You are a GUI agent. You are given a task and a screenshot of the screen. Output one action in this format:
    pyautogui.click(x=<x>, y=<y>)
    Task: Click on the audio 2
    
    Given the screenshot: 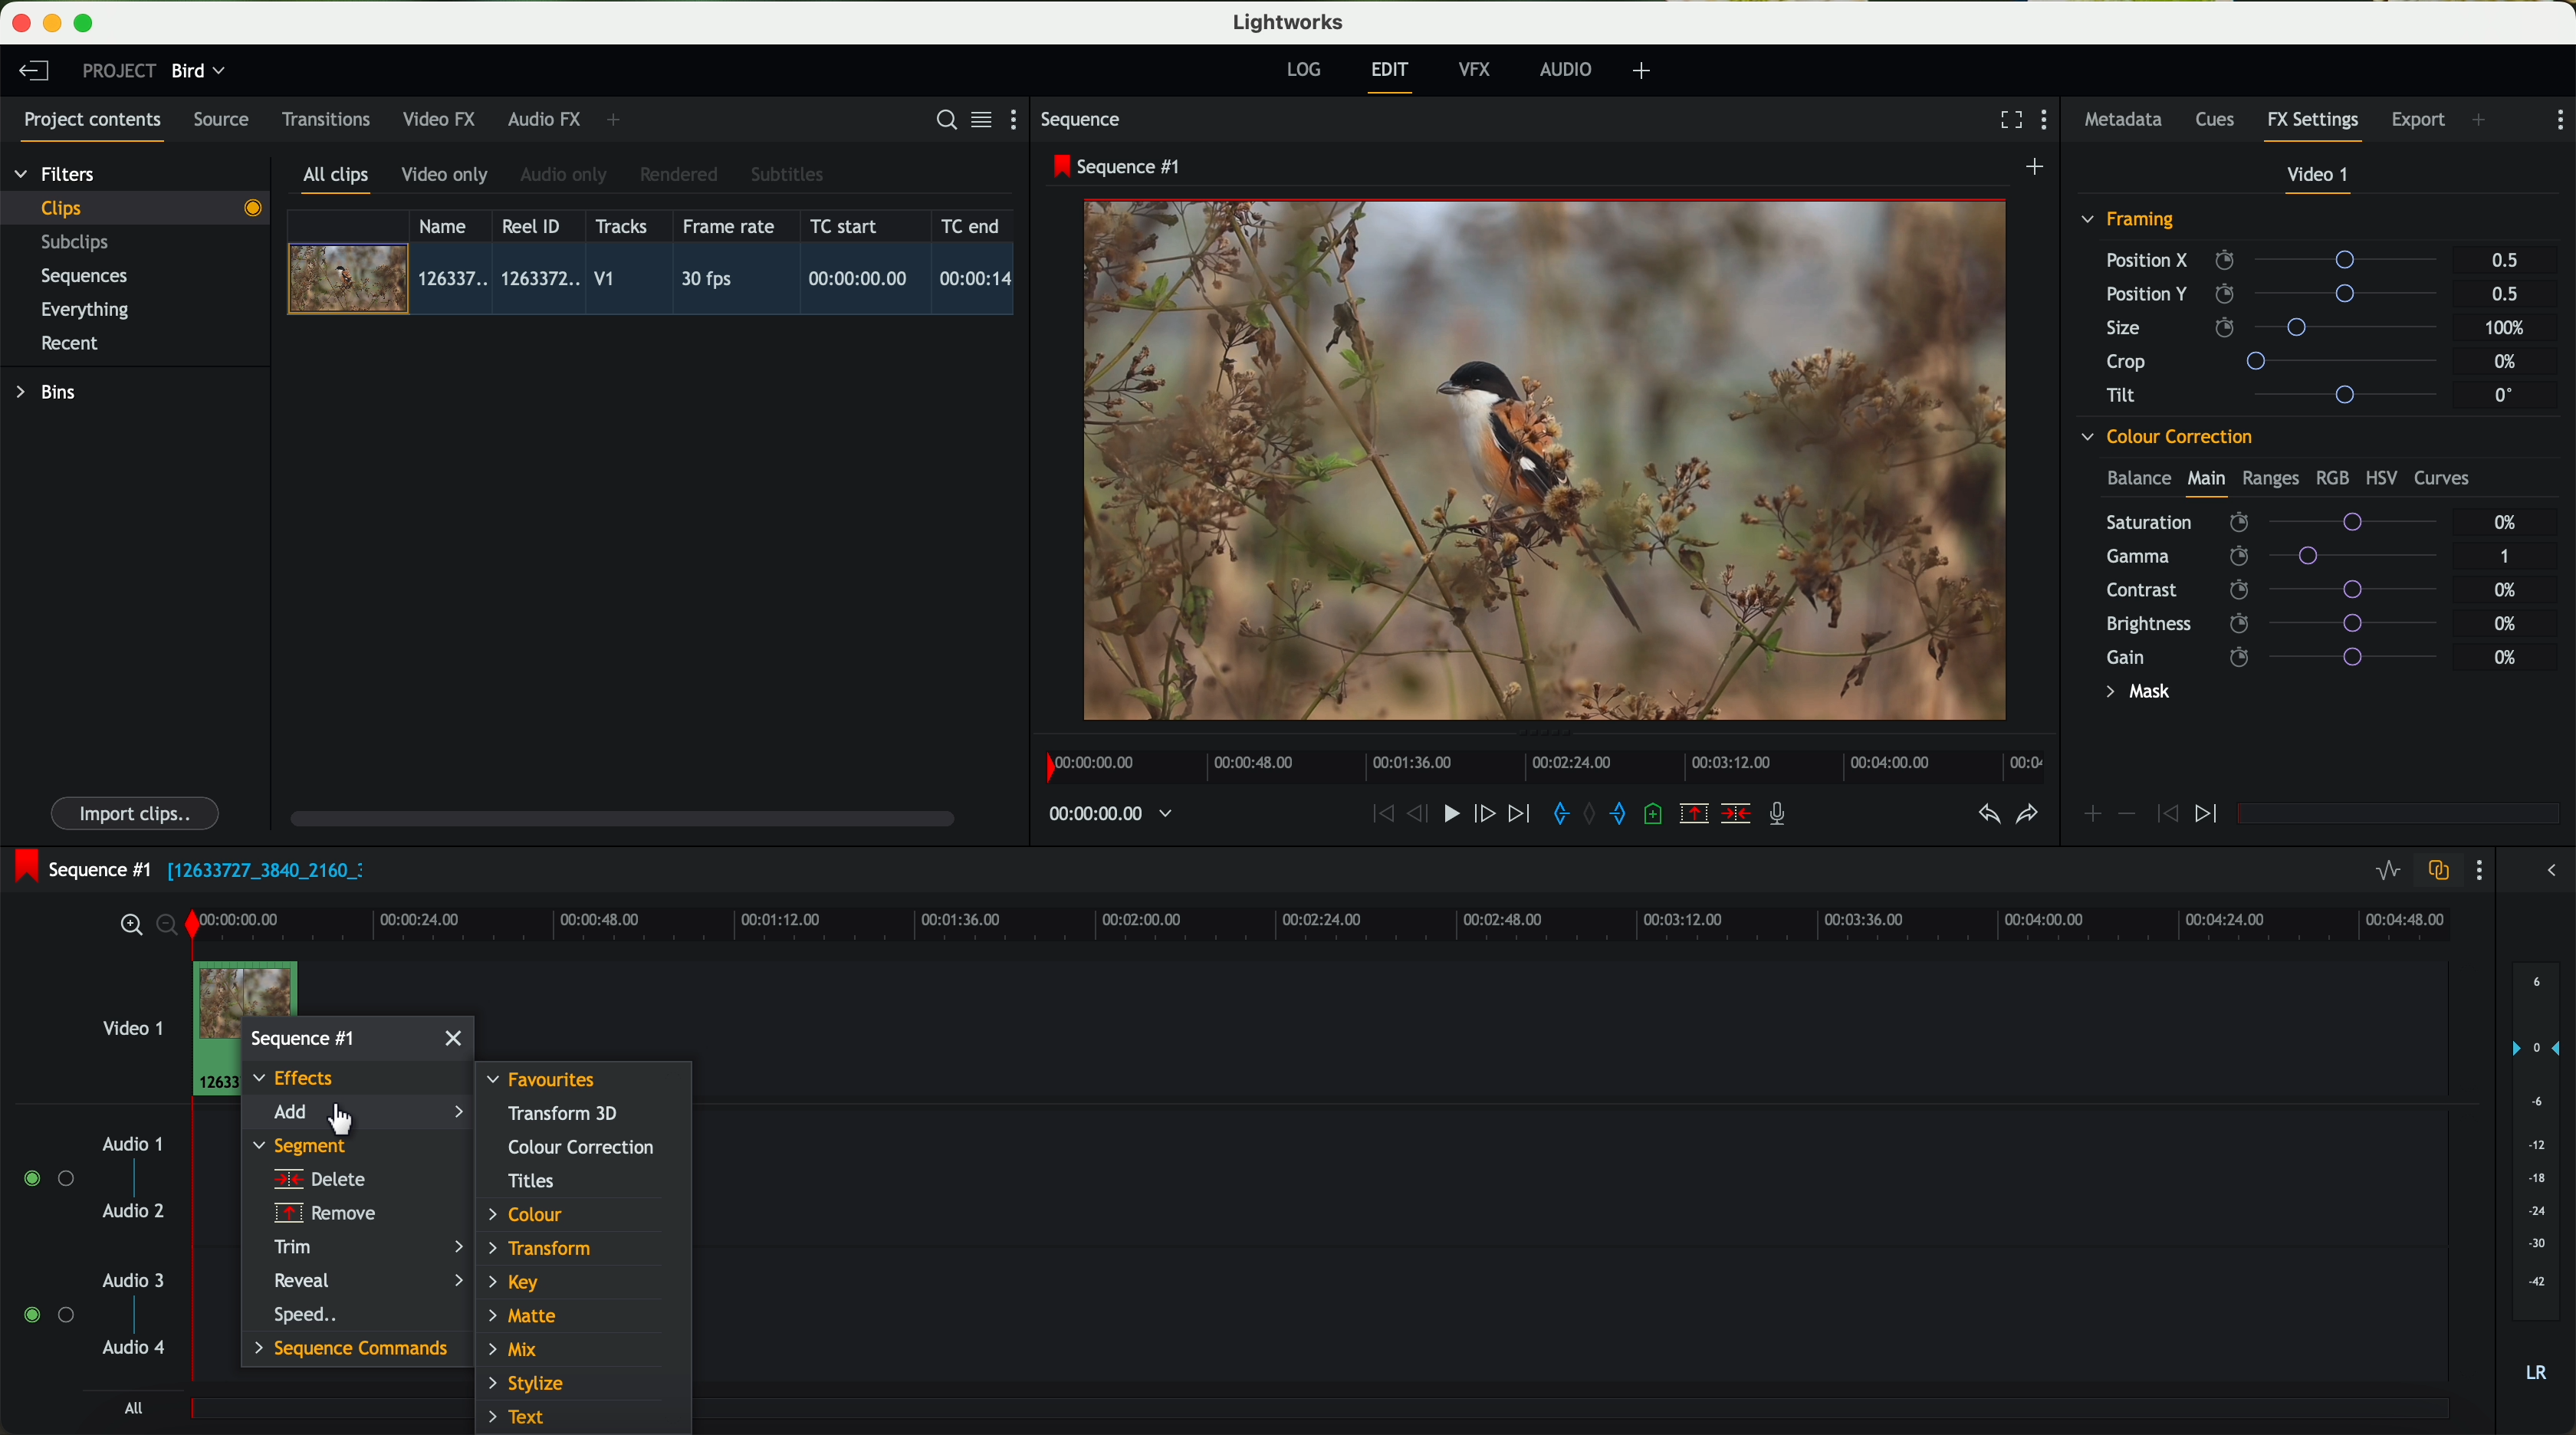 What is the action you would take?
    pyautogui.click(x=135, y=1212)
    